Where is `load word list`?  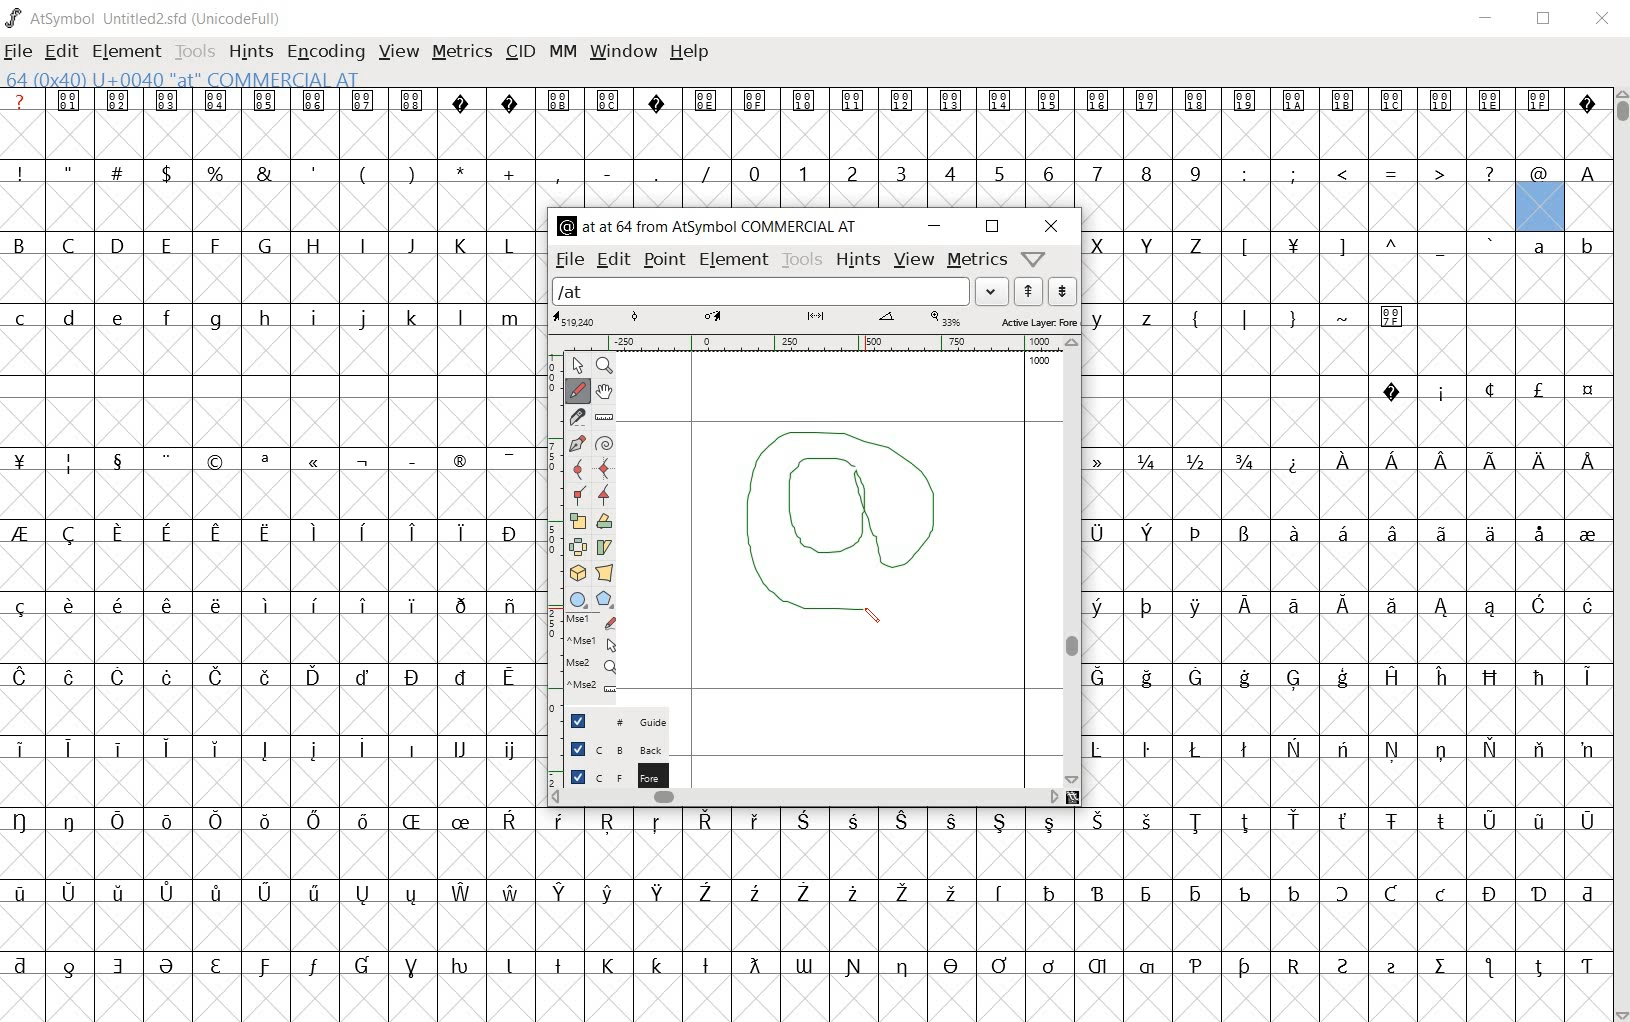
load word list is located at coordinates (761, 291).